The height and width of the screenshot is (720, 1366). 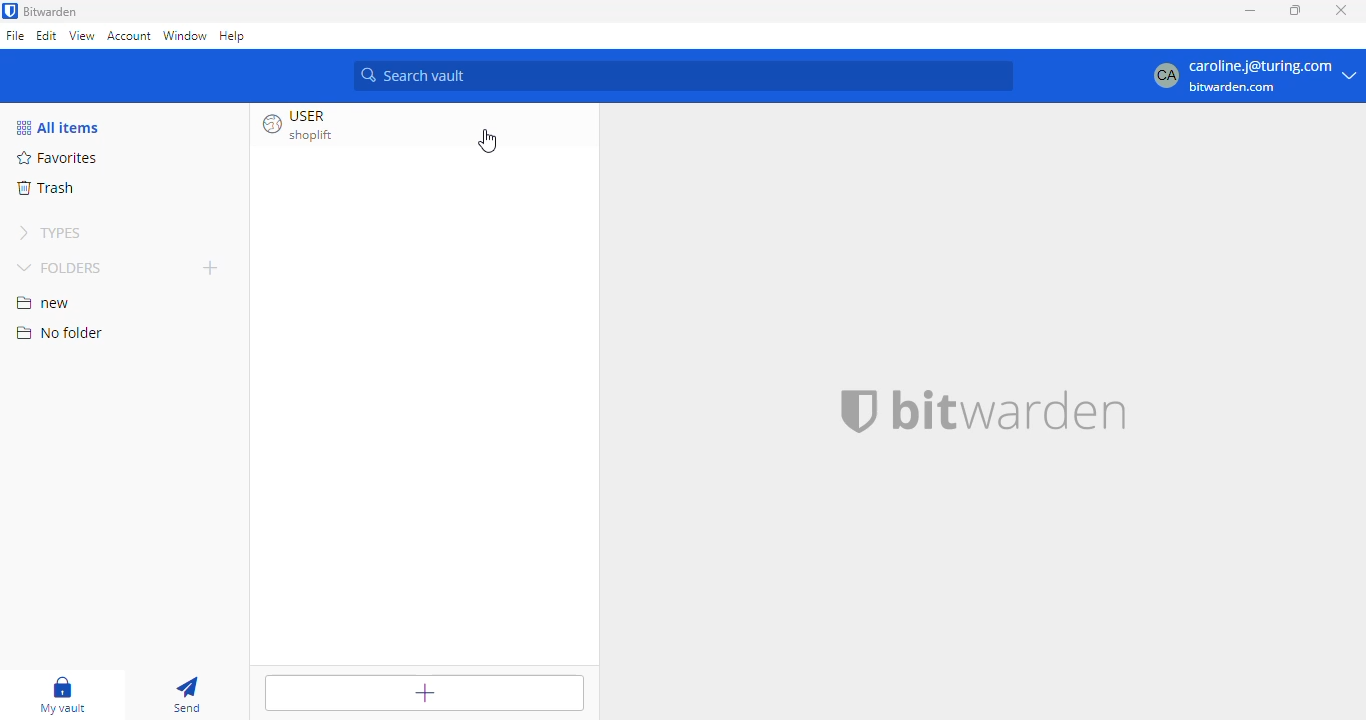 I want to click on maximize, so click(x=1296, y=9).